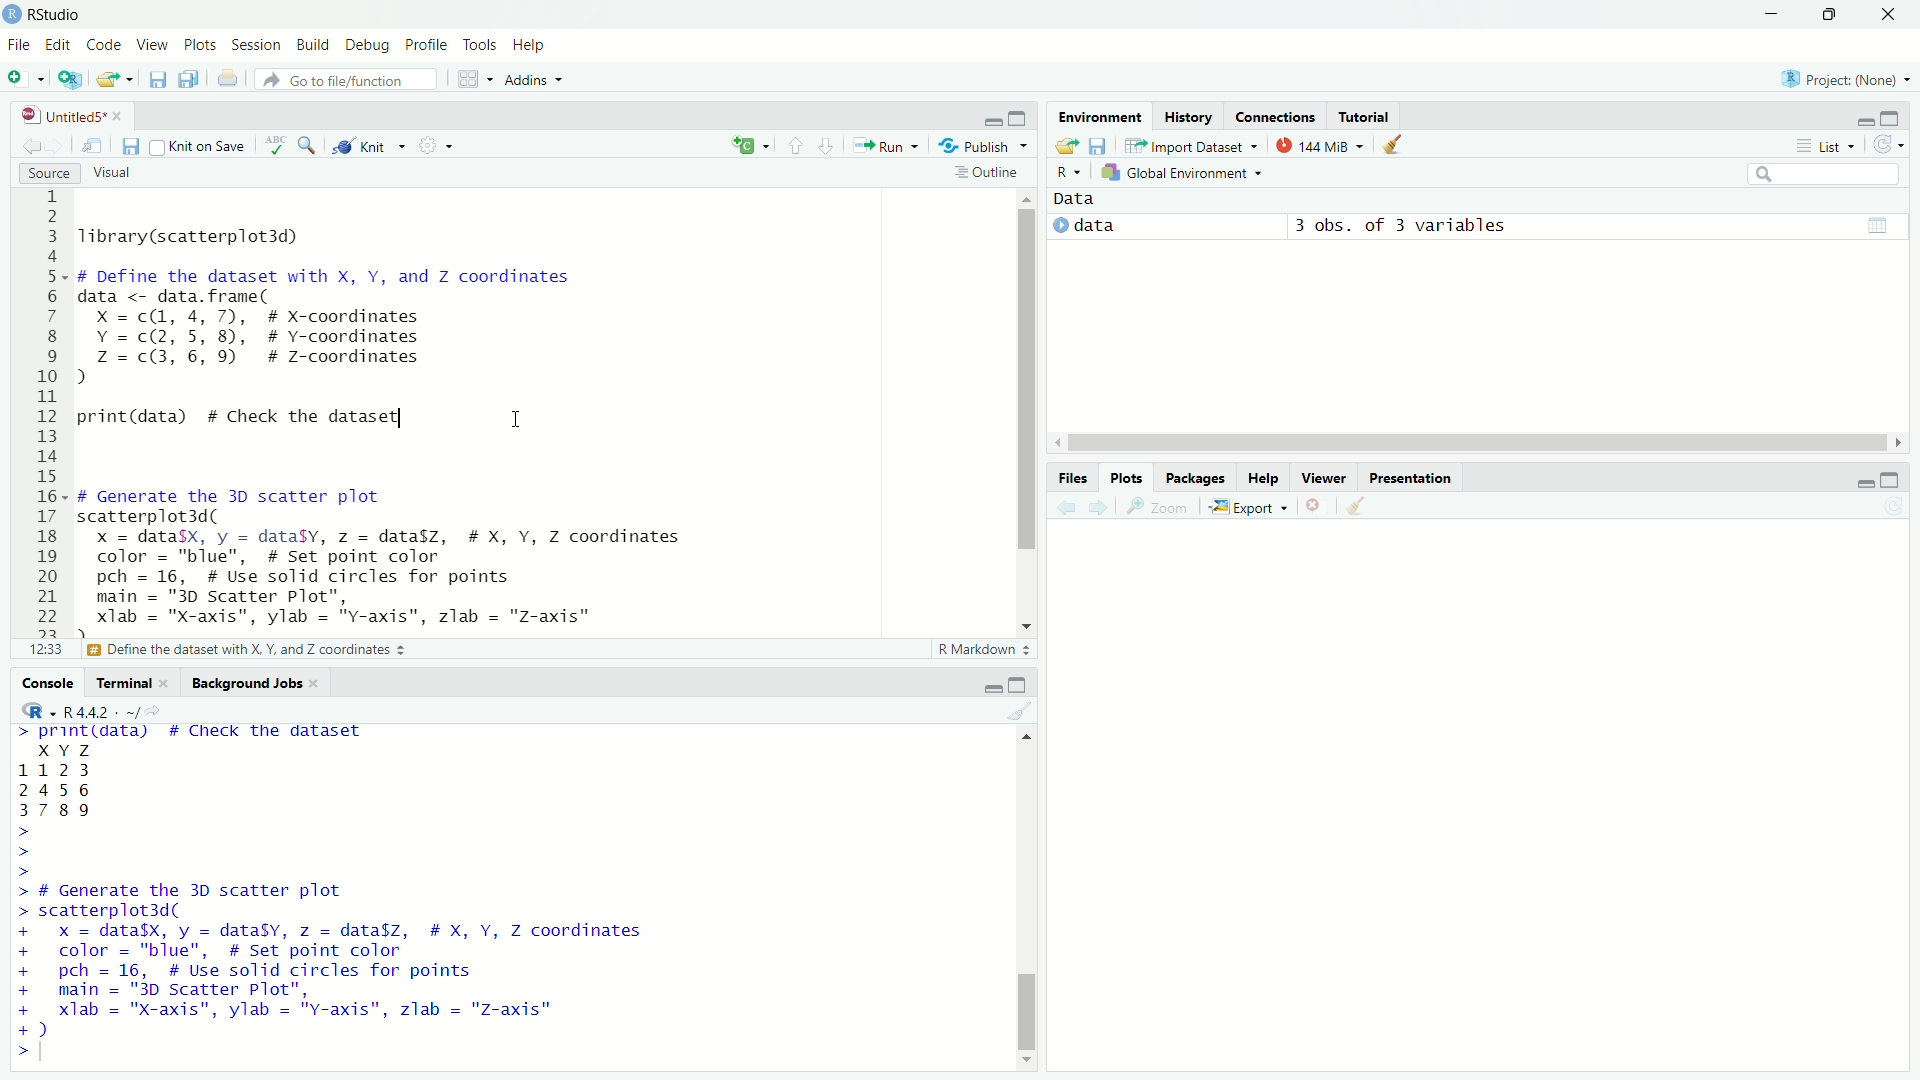 Image resolution: width=1920 pixels, height=1080 pixels. I want to click on knit on save, so click(196, 146).